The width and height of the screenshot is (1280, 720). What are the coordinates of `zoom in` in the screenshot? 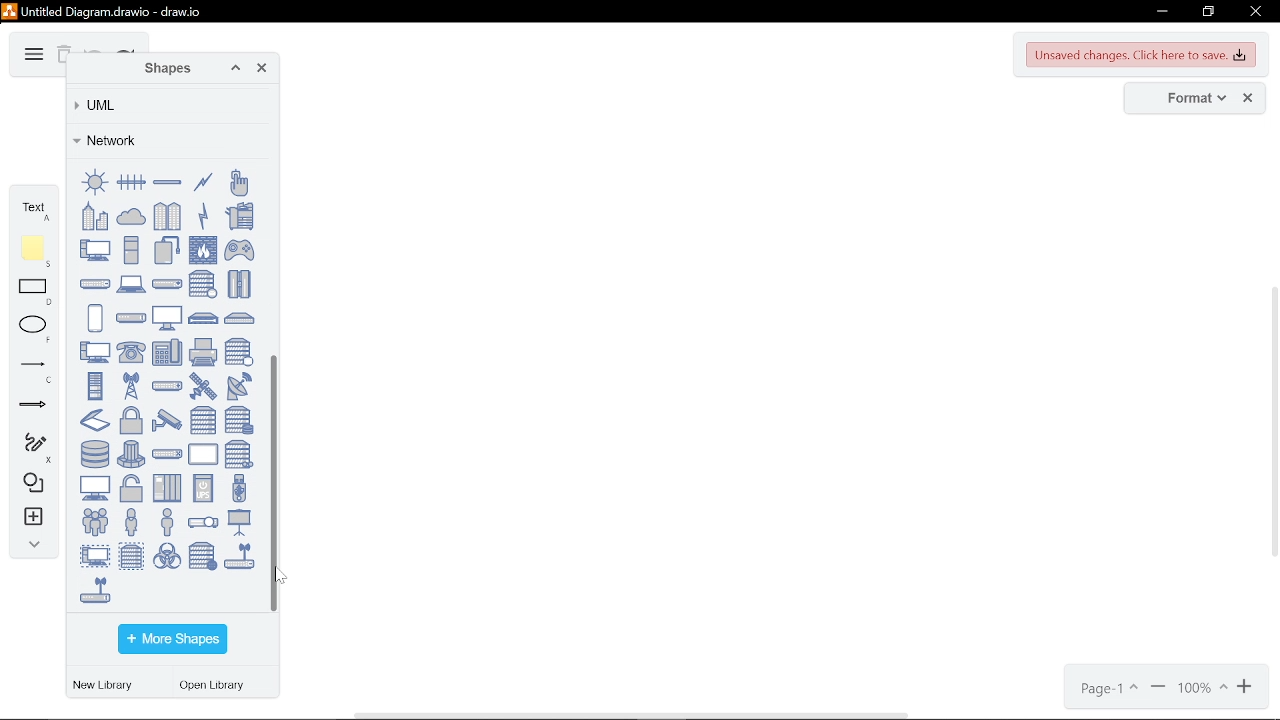 It's located at (1158, 689).